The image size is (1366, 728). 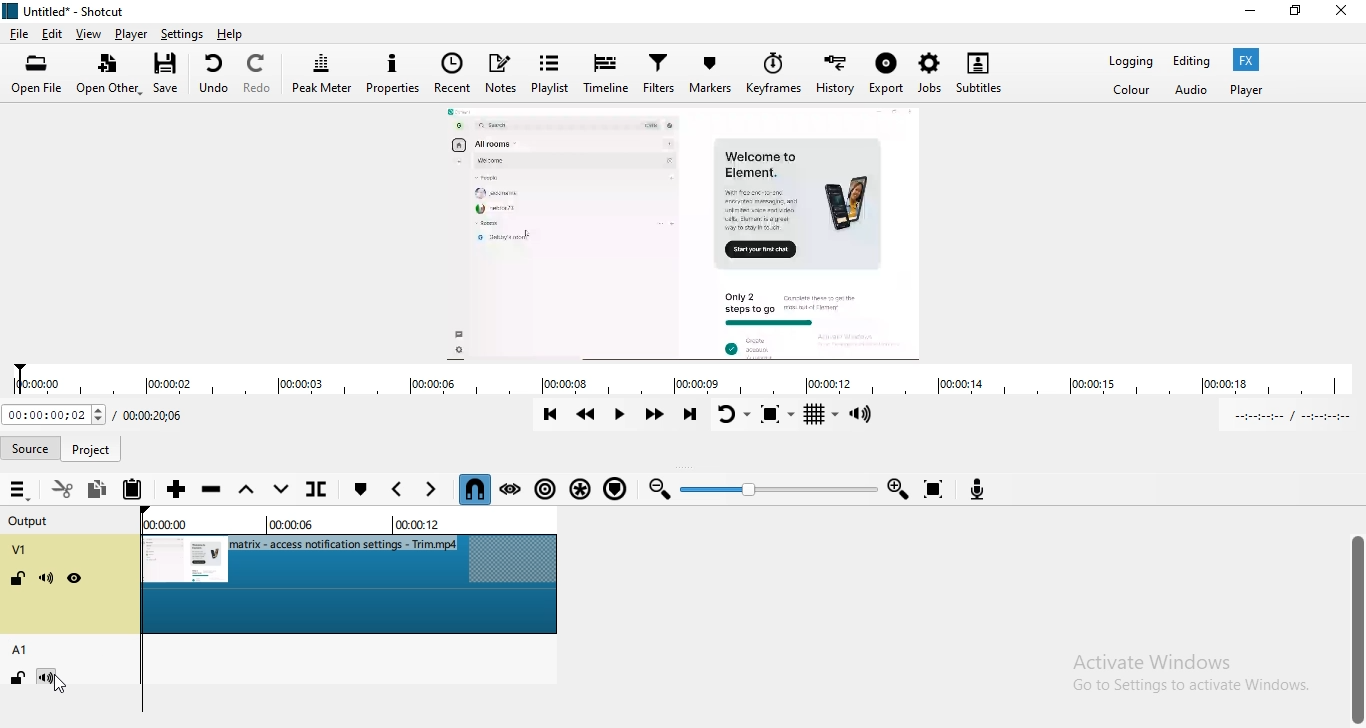 What do you see at coordinates (136, 490) in the screenshot?
I see `Paste ` at bounding box center [136, 490].